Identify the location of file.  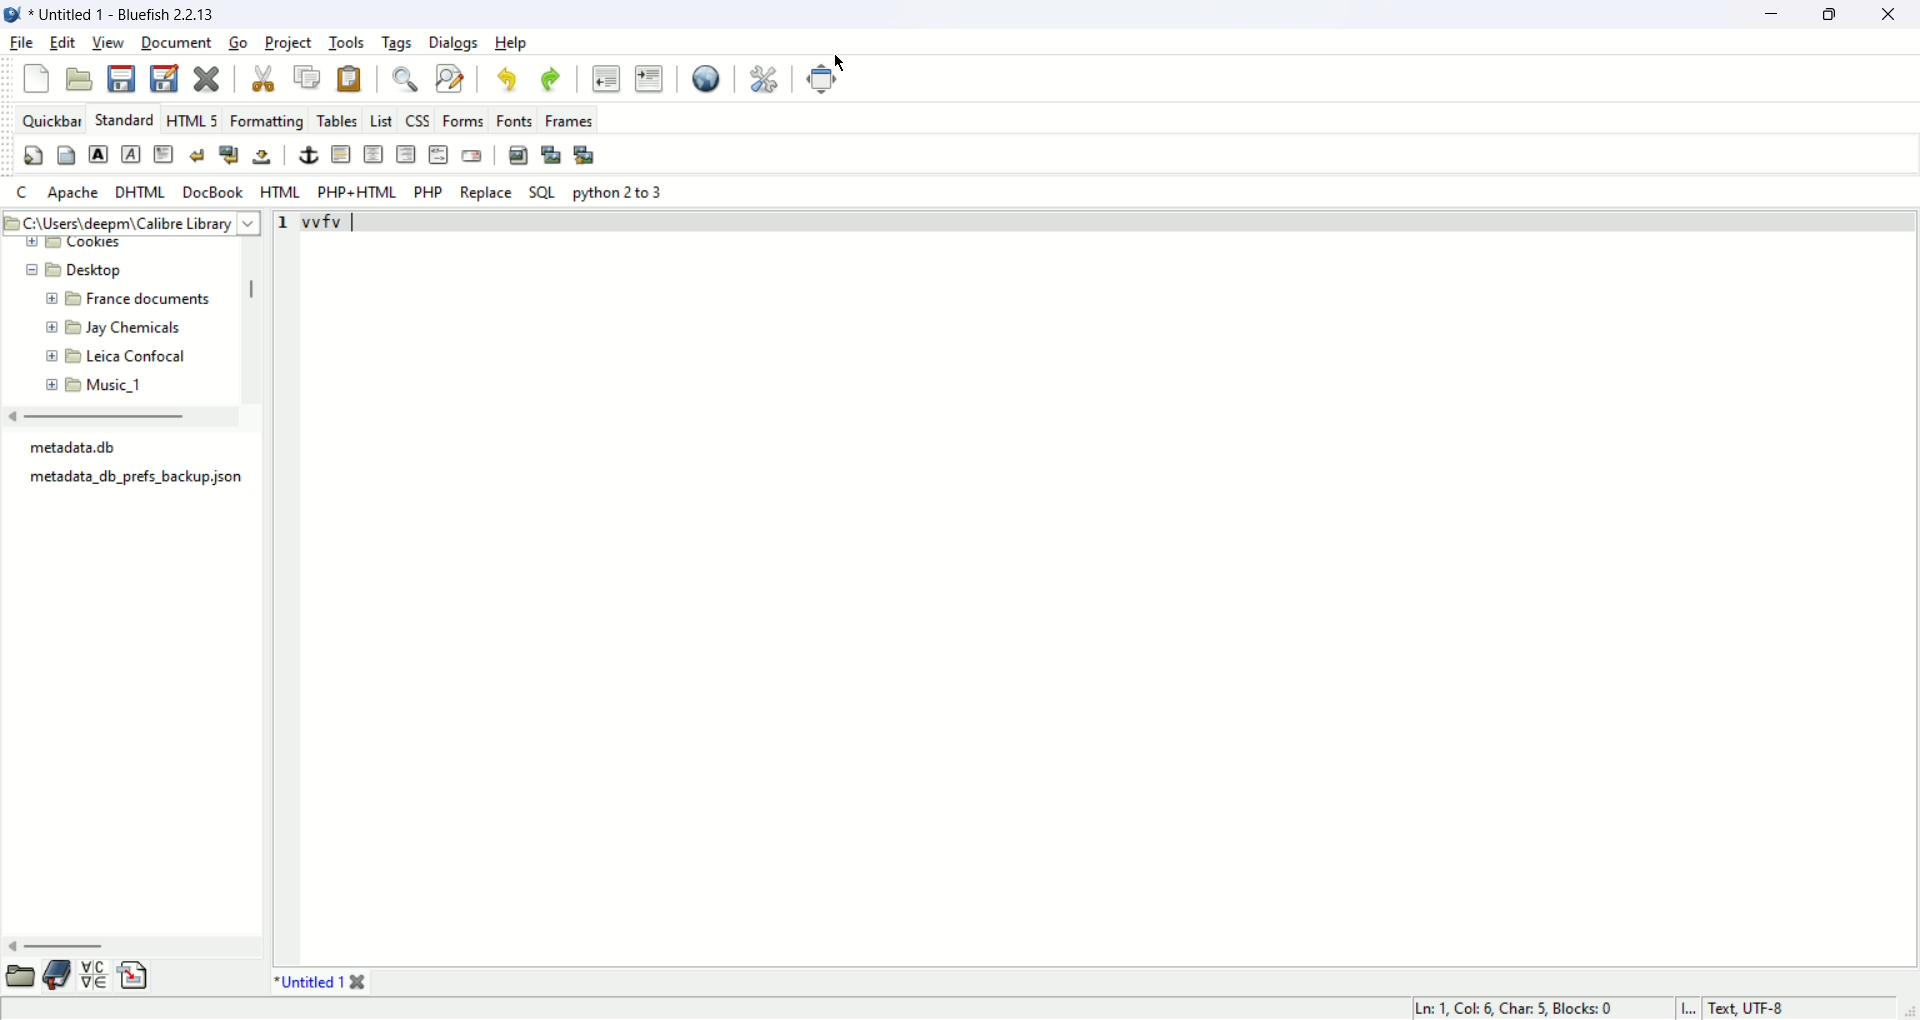
(22, 45).